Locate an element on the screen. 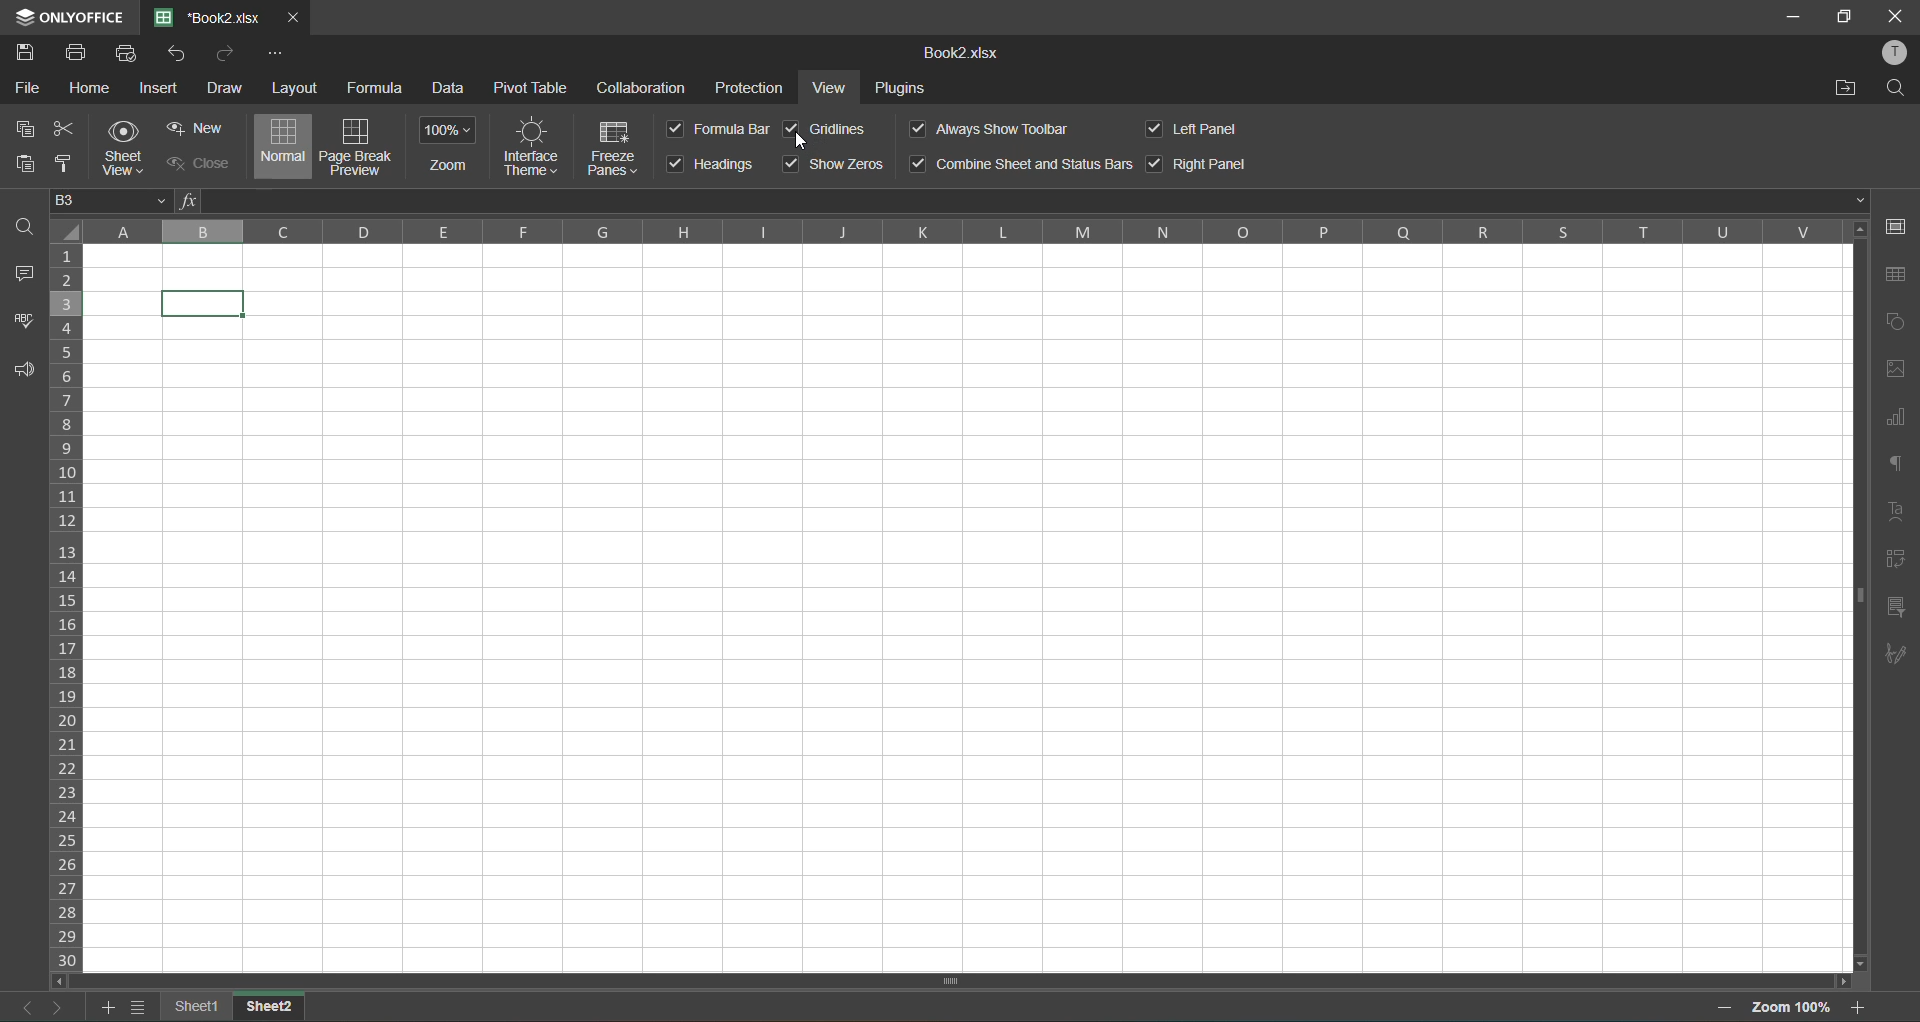 The height and width of the screenshot is (1022, 1920). charts is located at coordinates (1895, 423).